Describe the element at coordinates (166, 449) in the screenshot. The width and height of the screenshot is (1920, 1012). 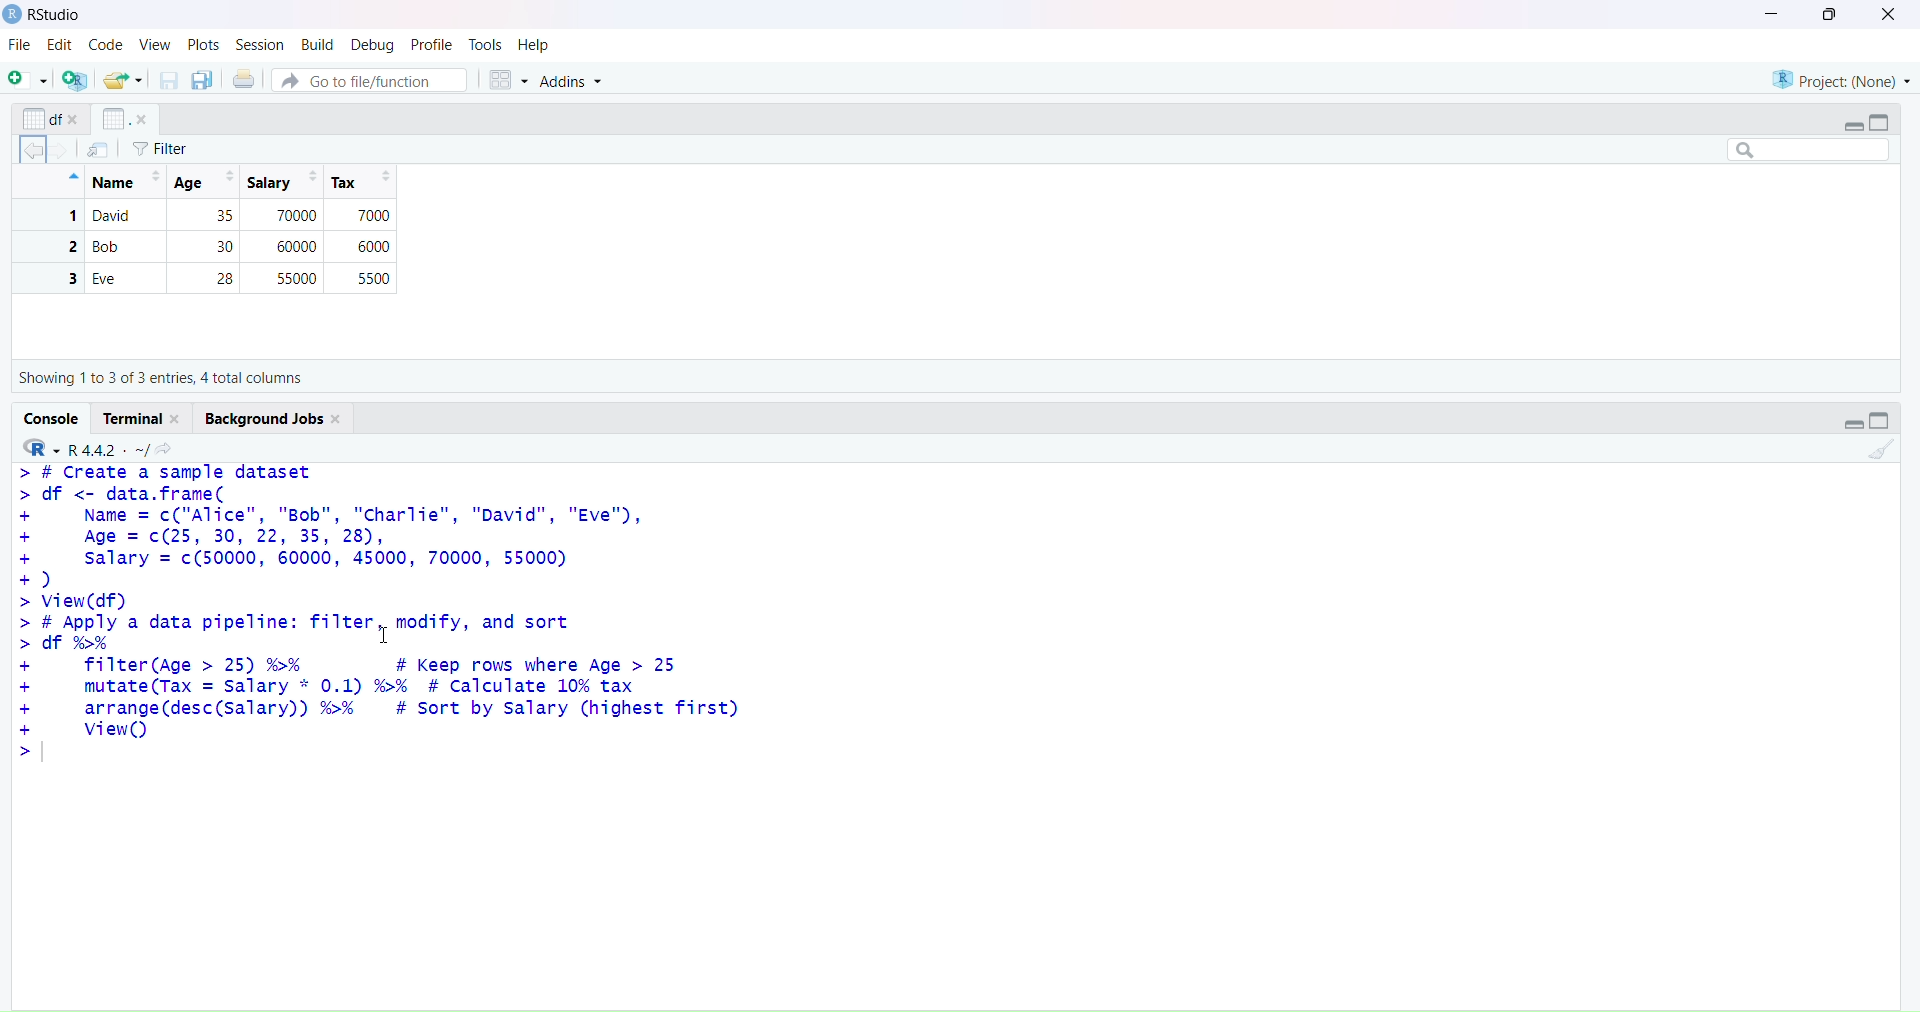
I see `view the current working directory` at that location.